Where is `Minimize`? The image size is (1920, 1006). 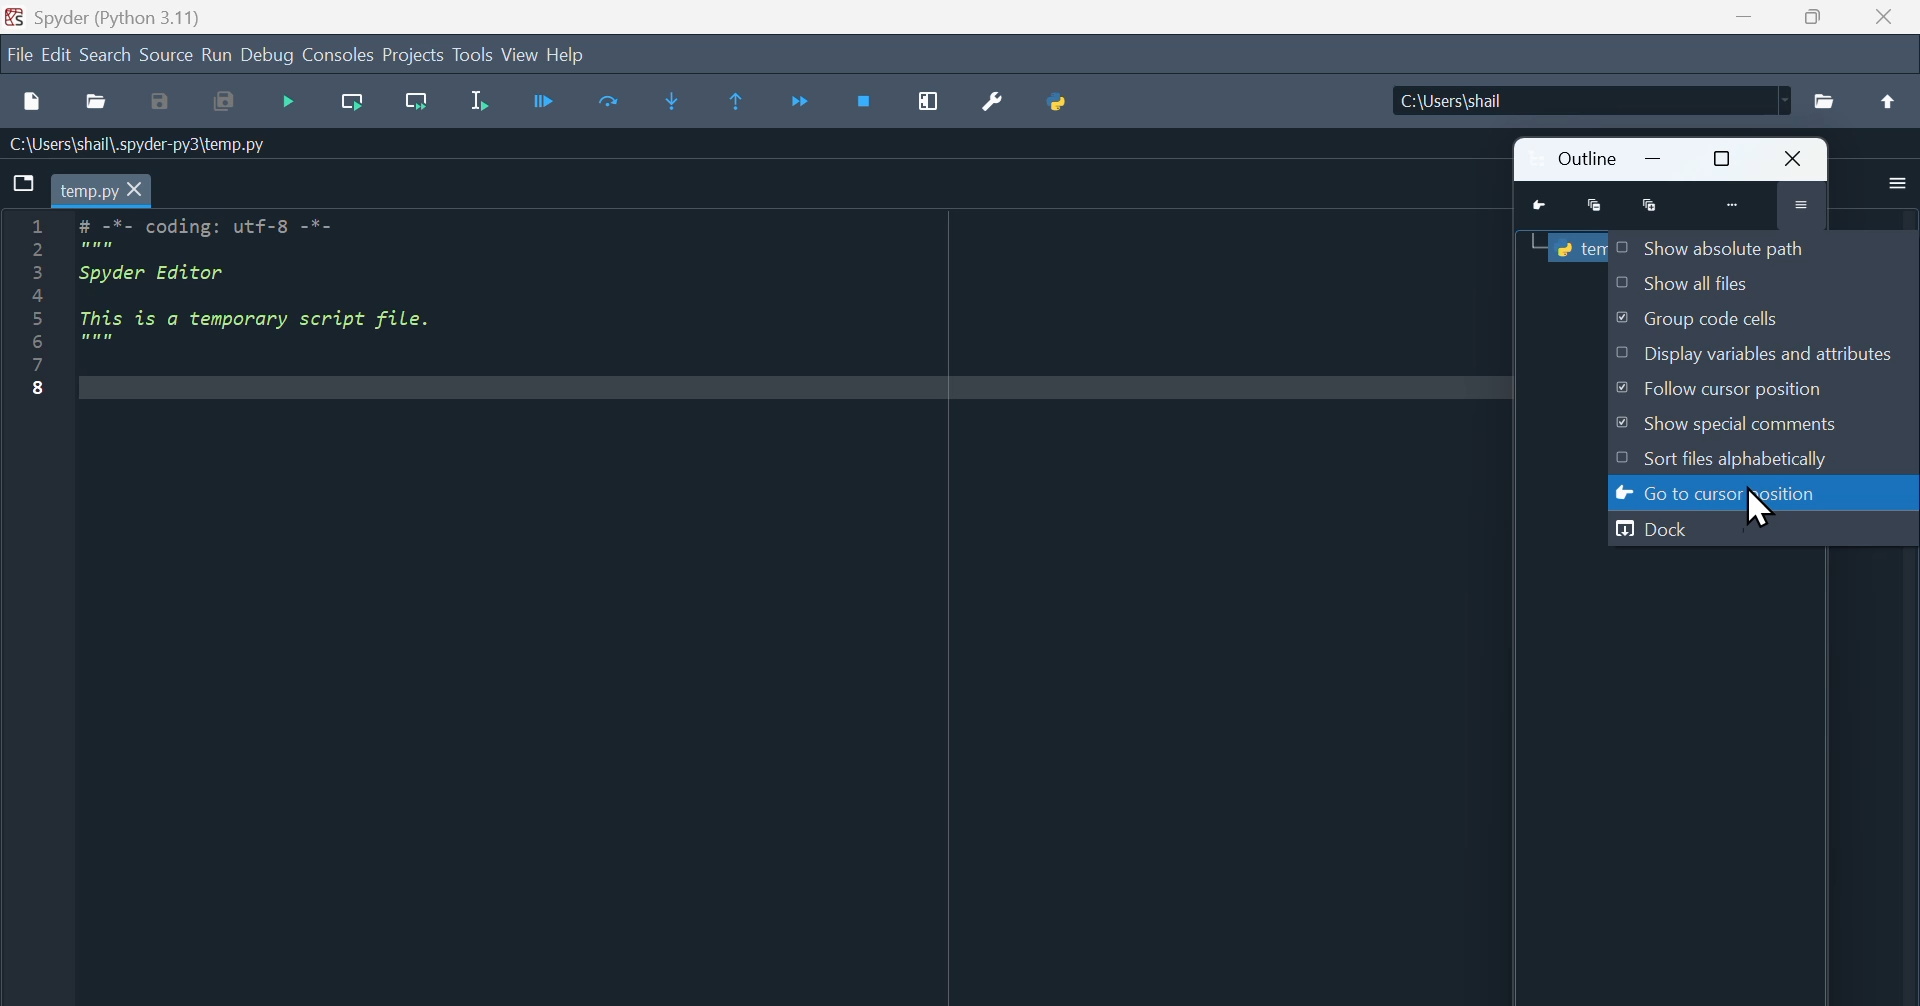
Minimize is located at coordinates (1656, 159).